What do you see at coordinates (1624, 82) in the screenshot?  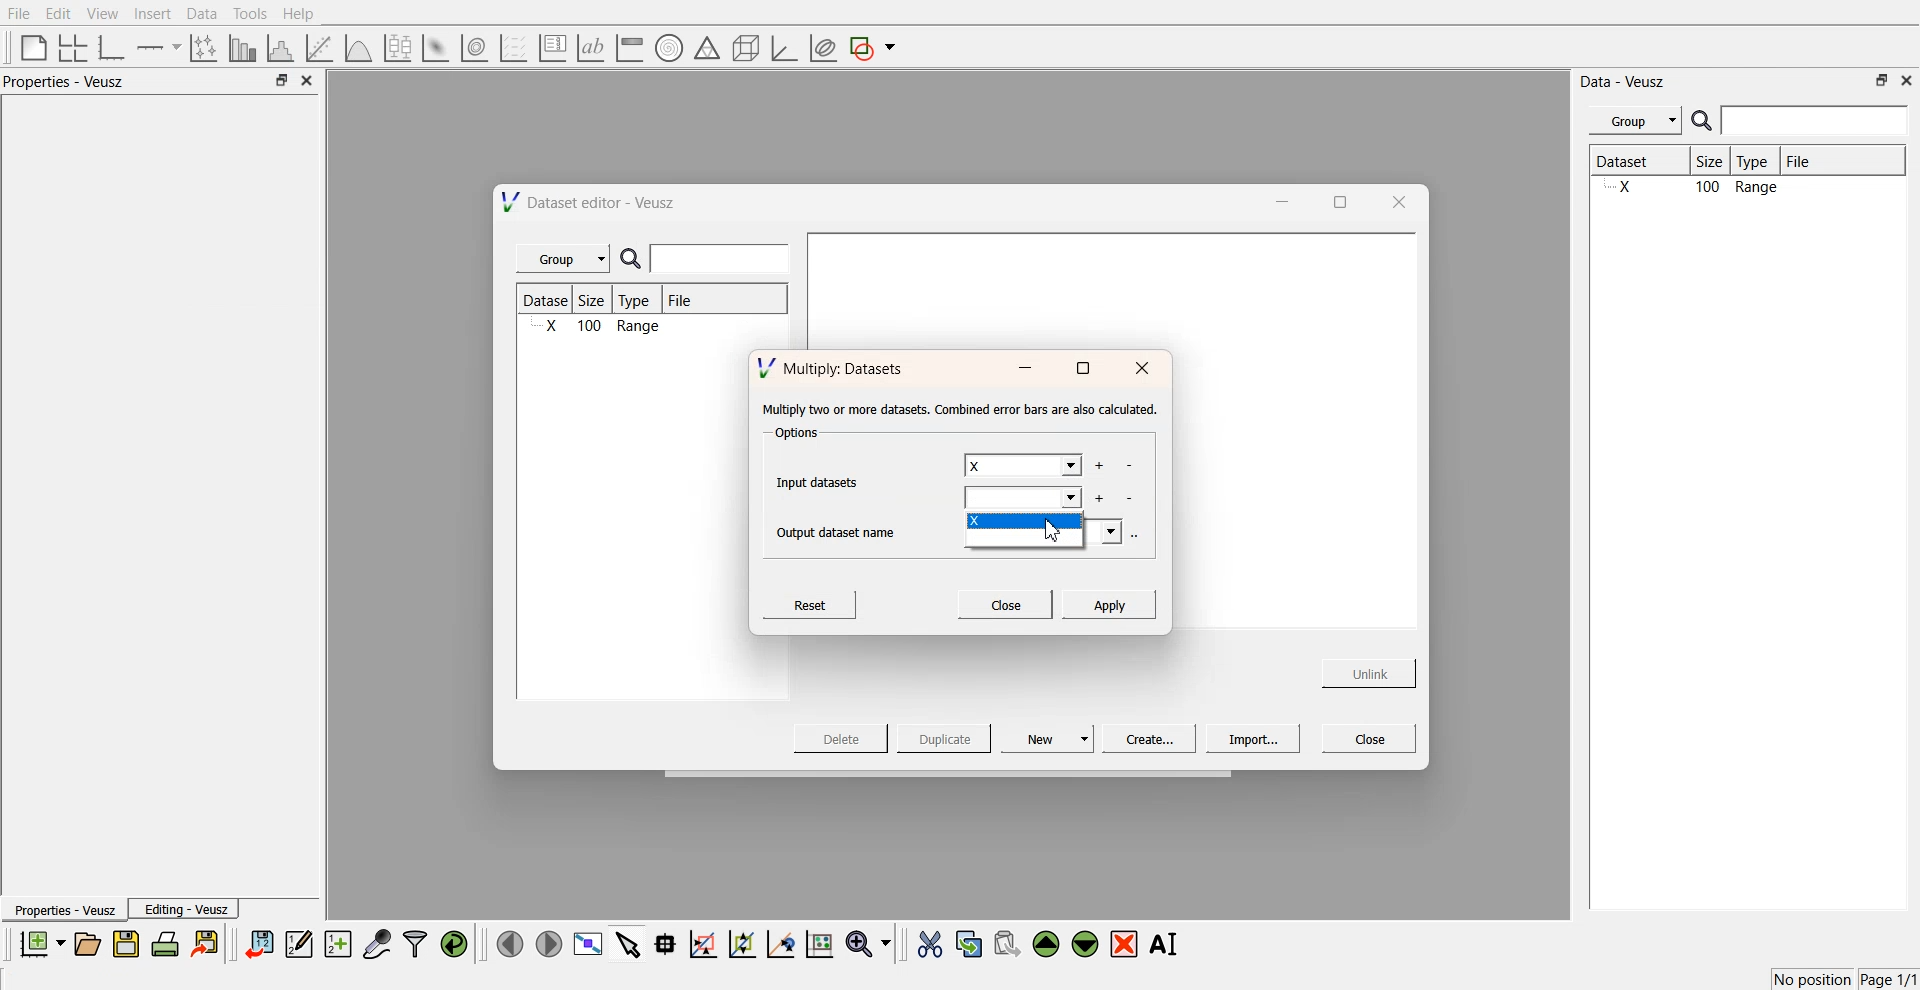 I see `Data - Veusz` at bounding box center [1624, 82].